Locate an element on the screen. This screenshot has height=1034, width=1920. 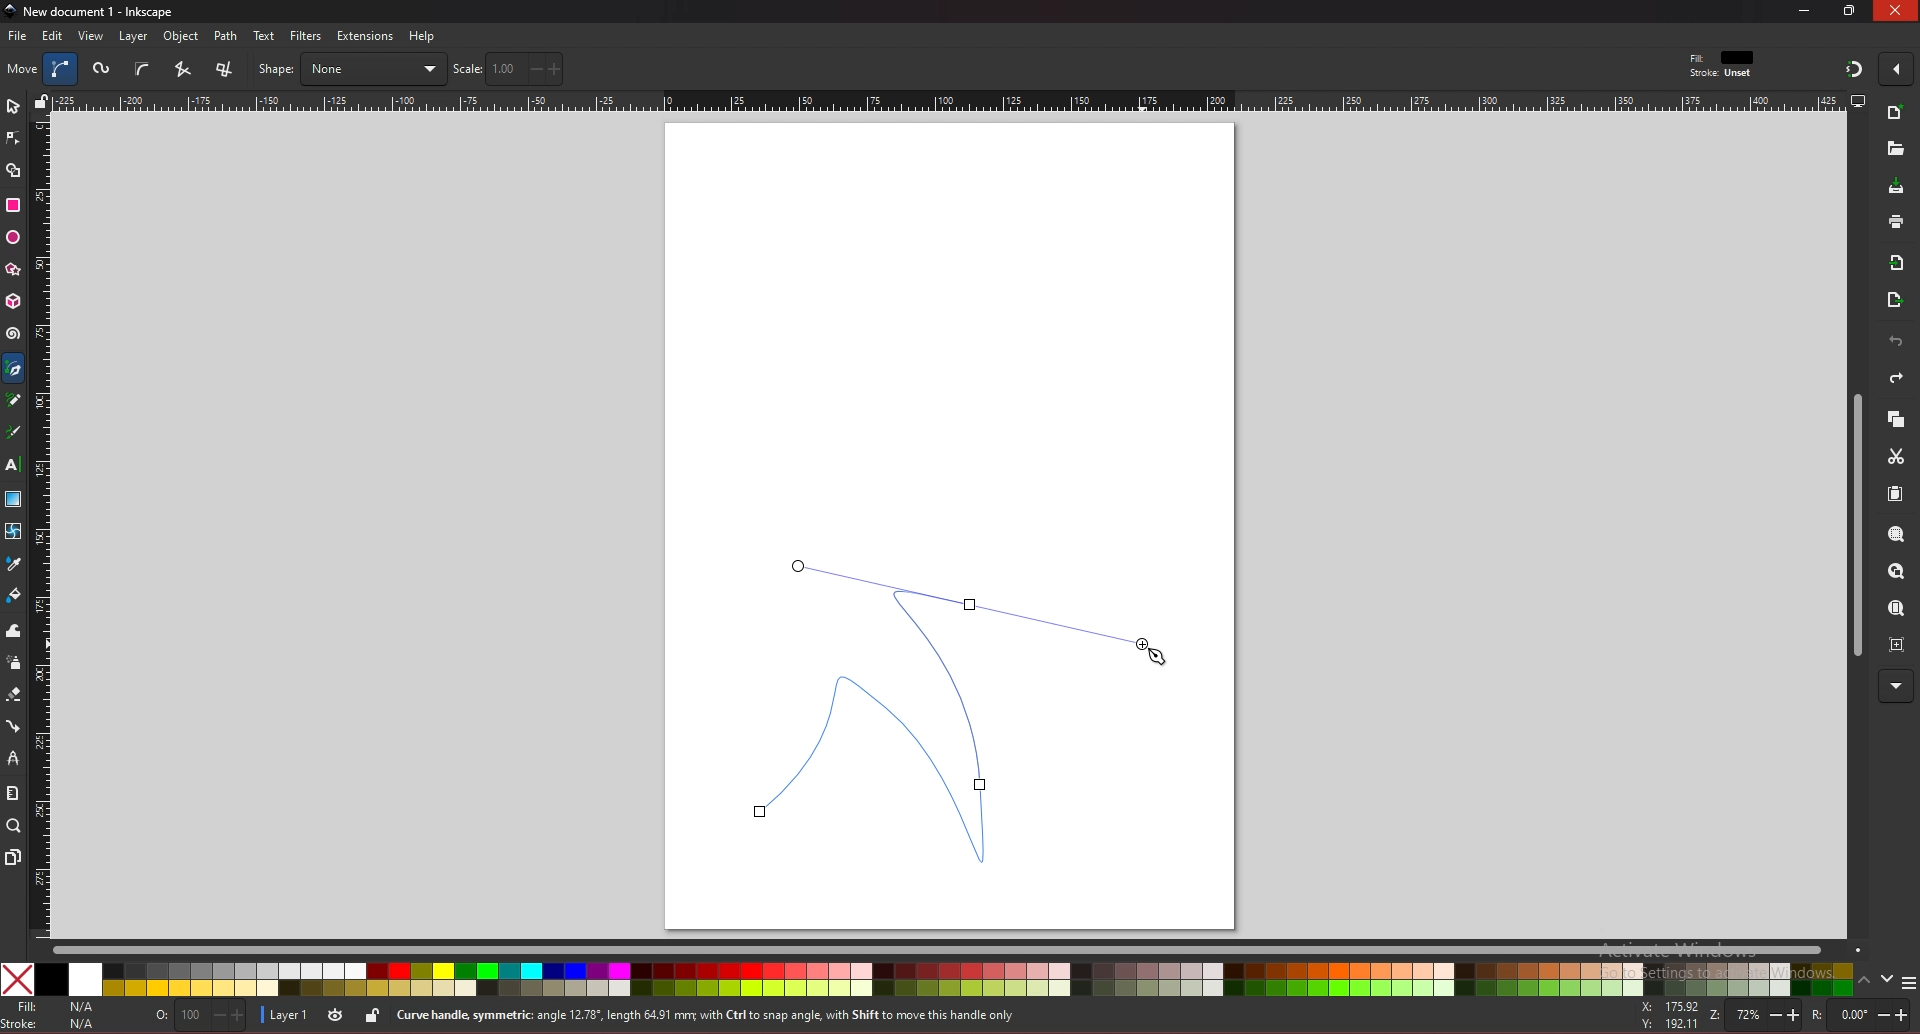
copy is located at coordinates (1895, 420).